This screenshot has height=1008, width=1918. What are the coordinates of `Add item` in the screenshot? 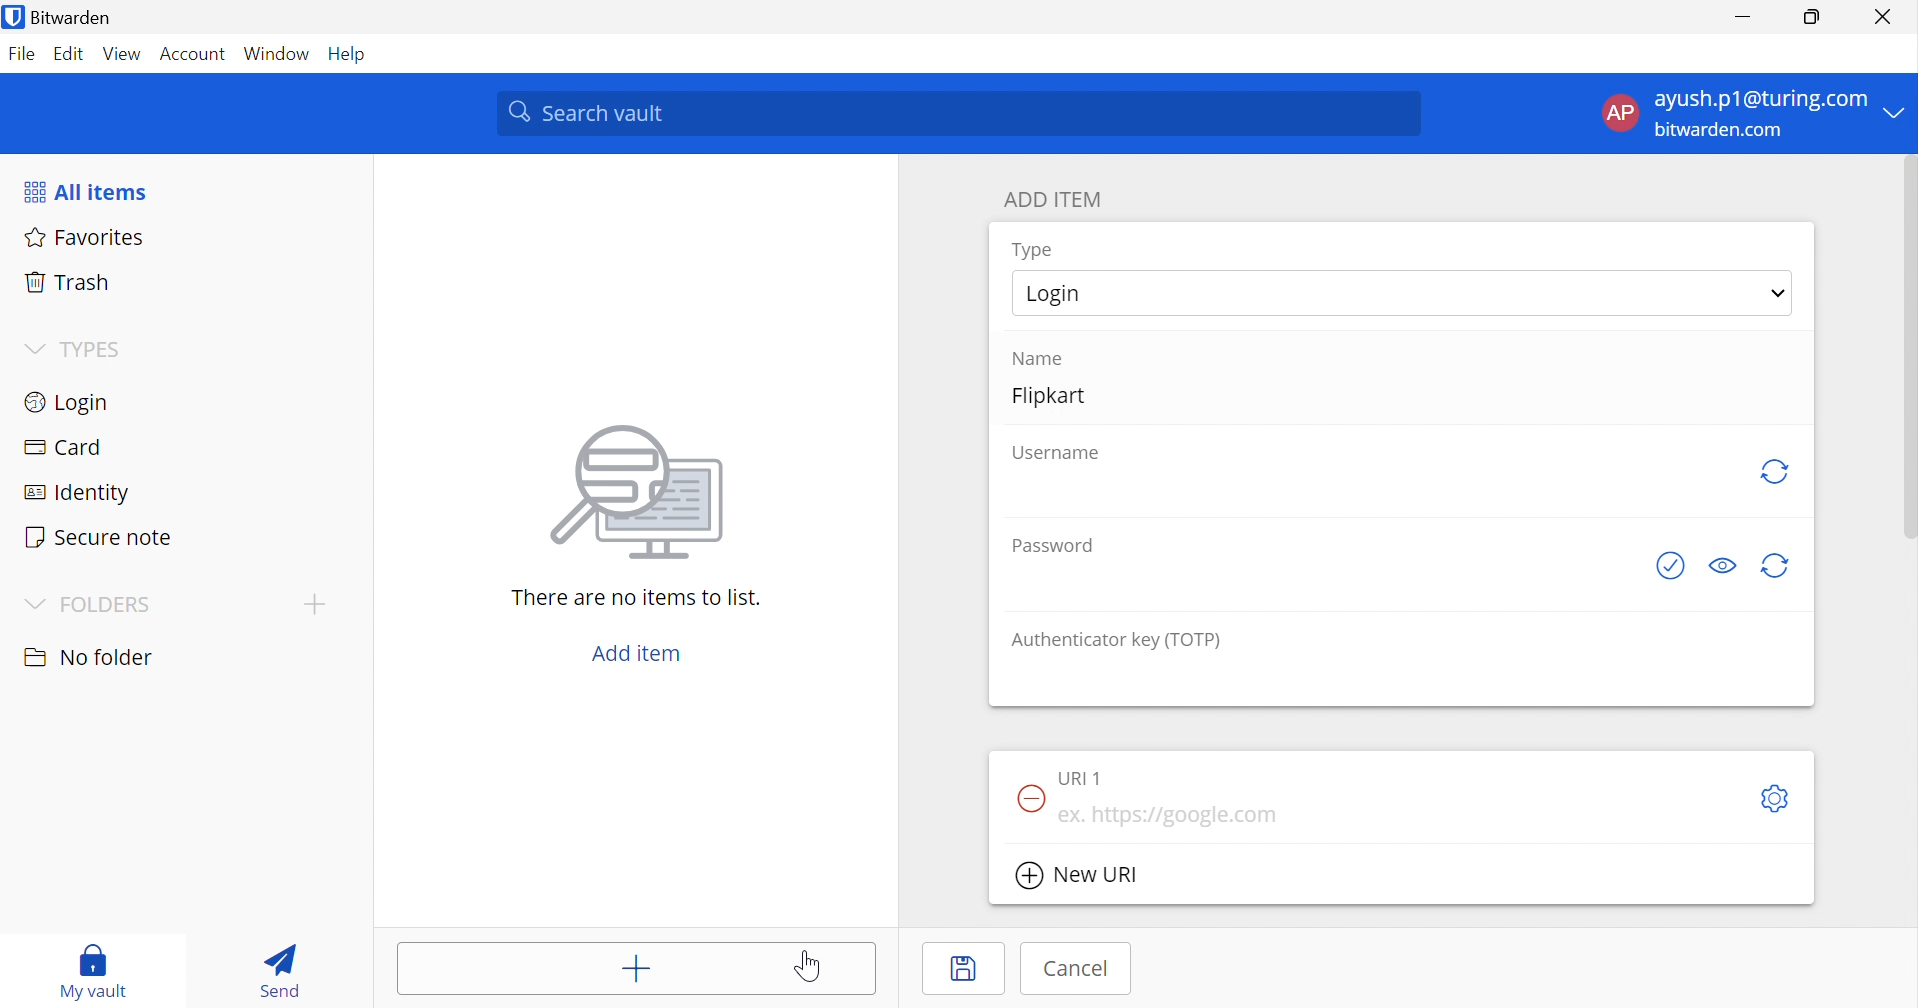 It's located at (636, 970).